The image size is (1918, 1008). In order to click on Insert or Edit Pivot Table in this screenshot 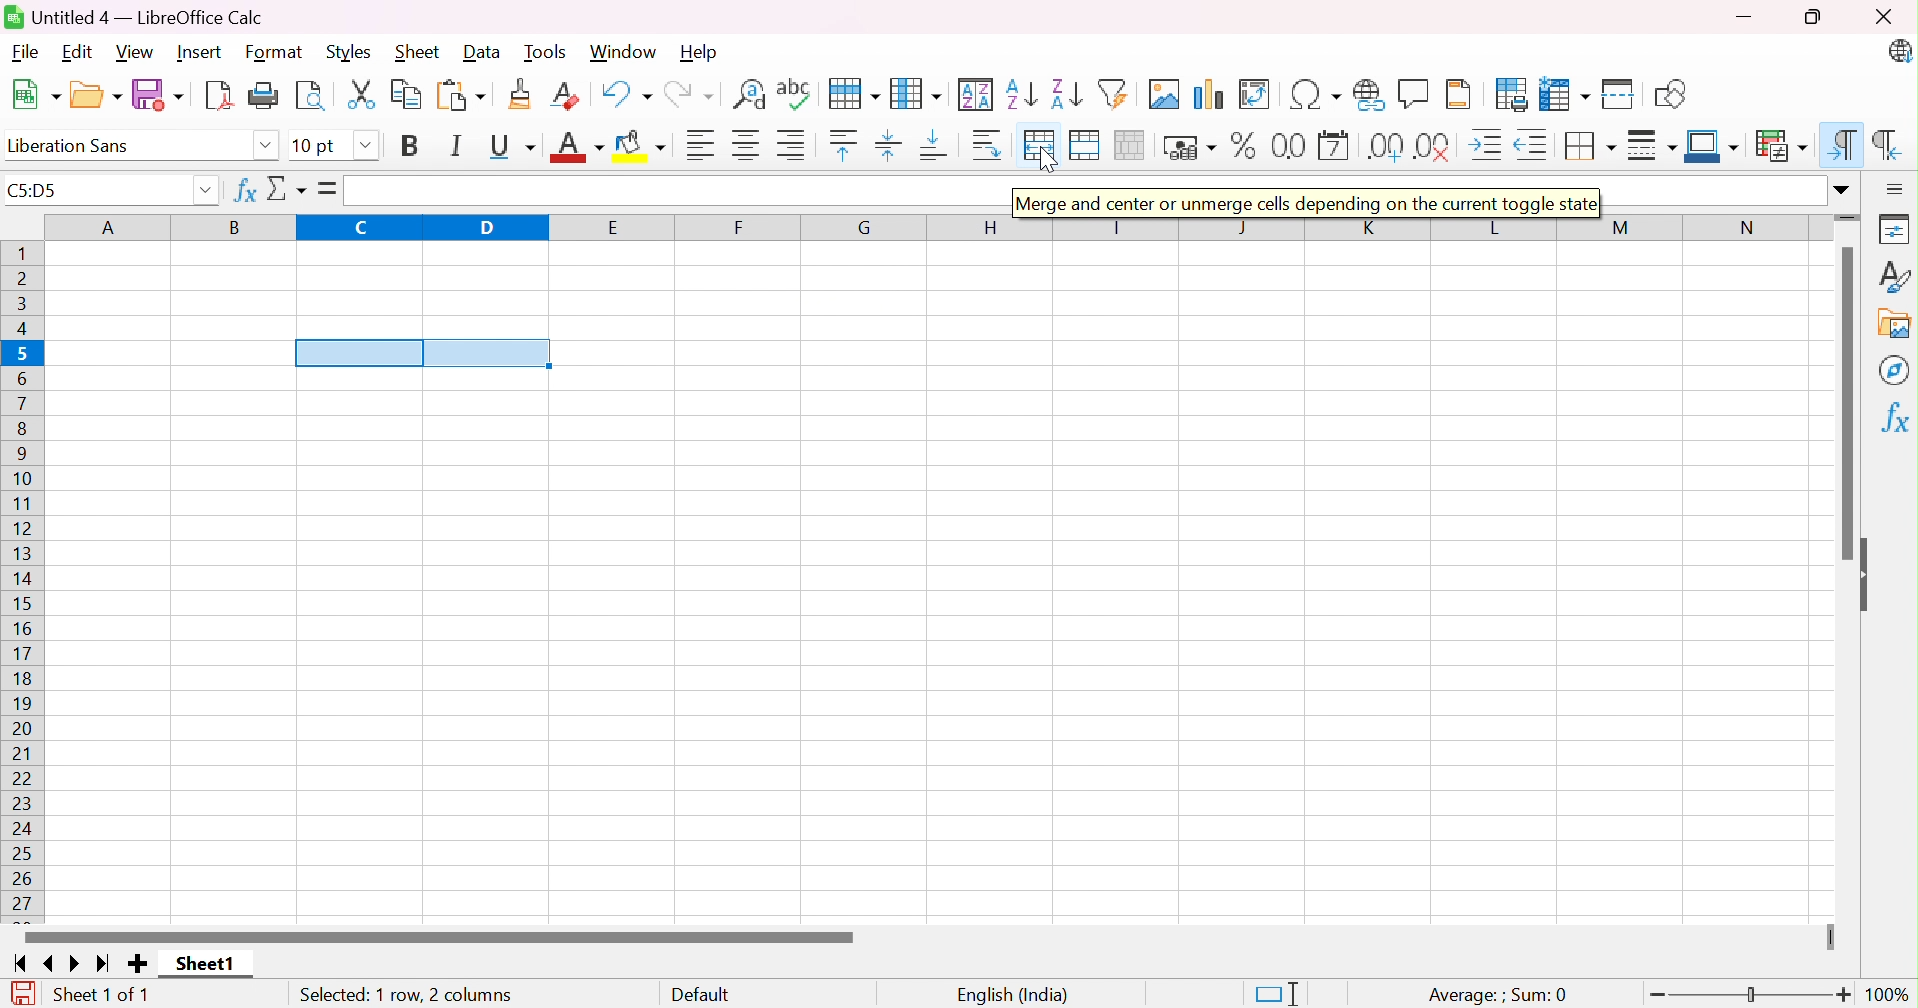, I will do `click(1257, 94)`.